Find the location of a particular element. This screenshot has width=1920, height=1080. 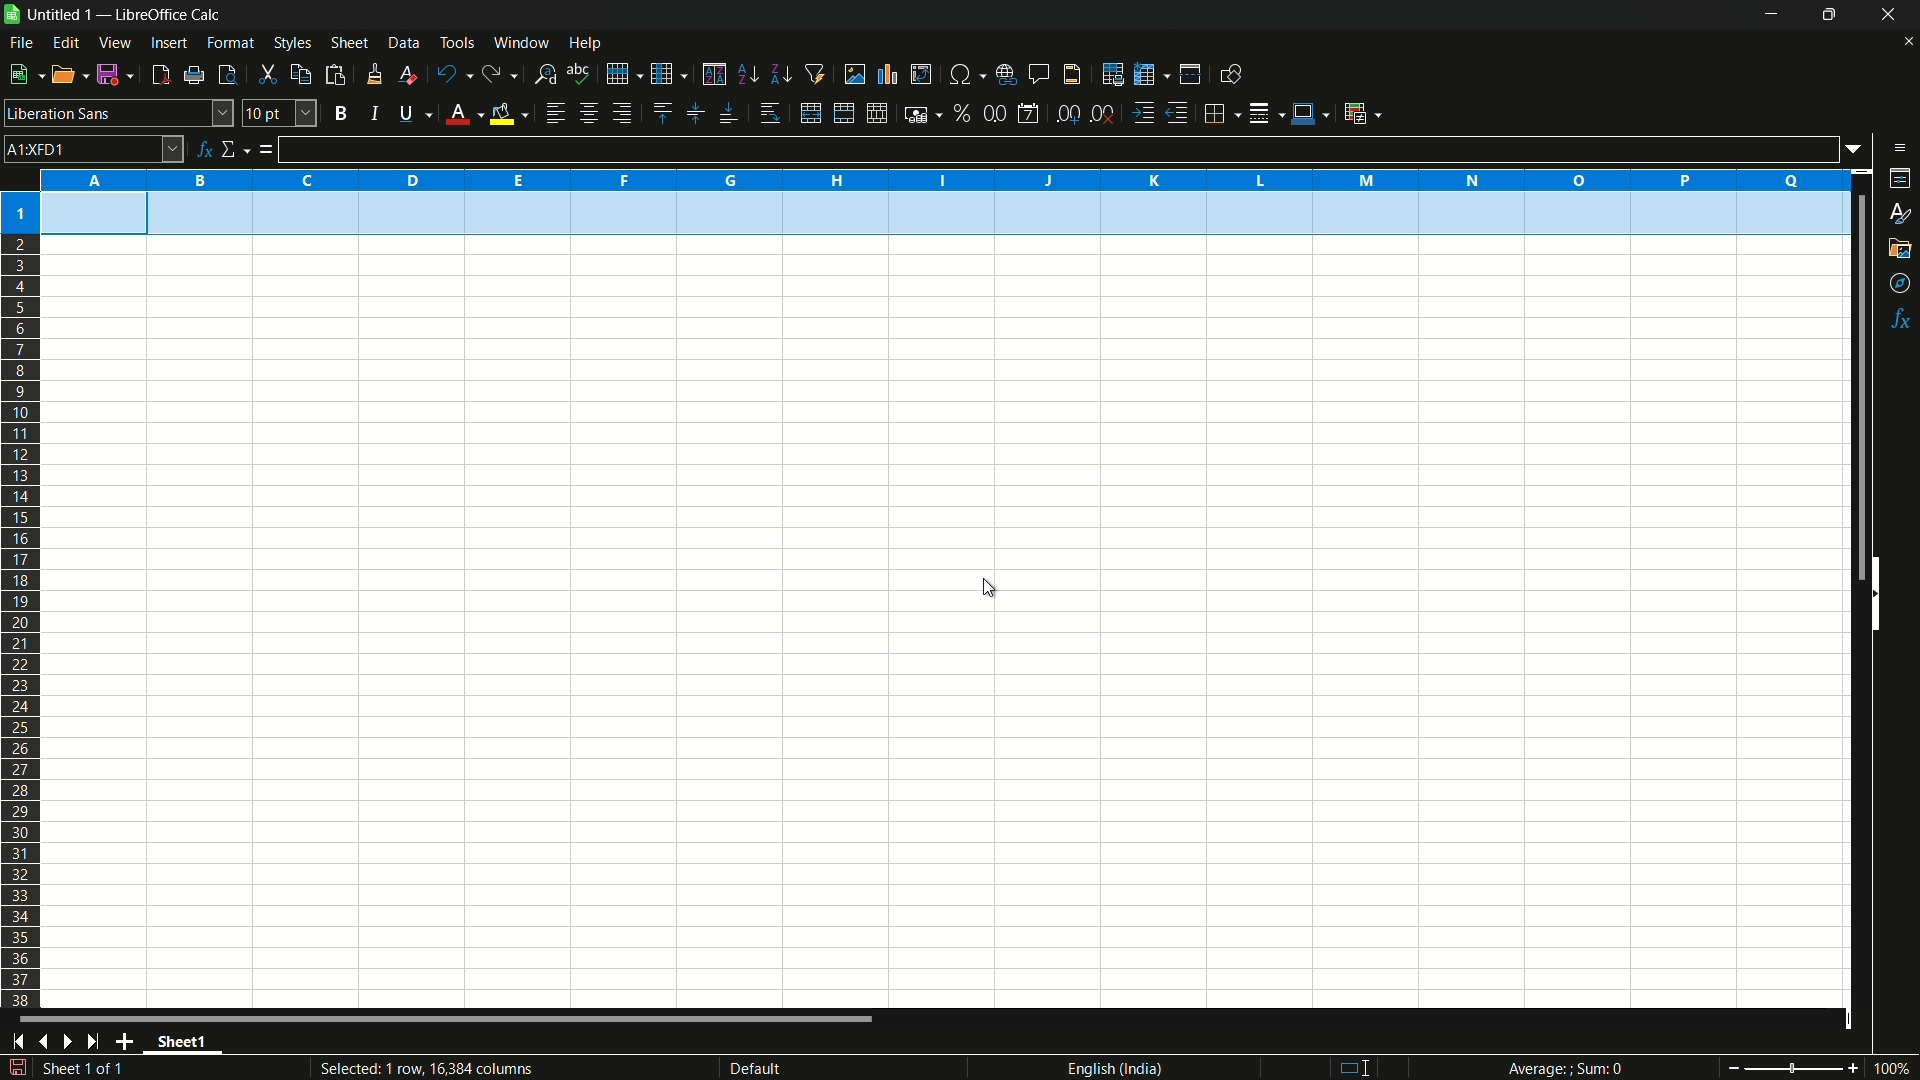

toggle print review is located at coordinates (225, 75).